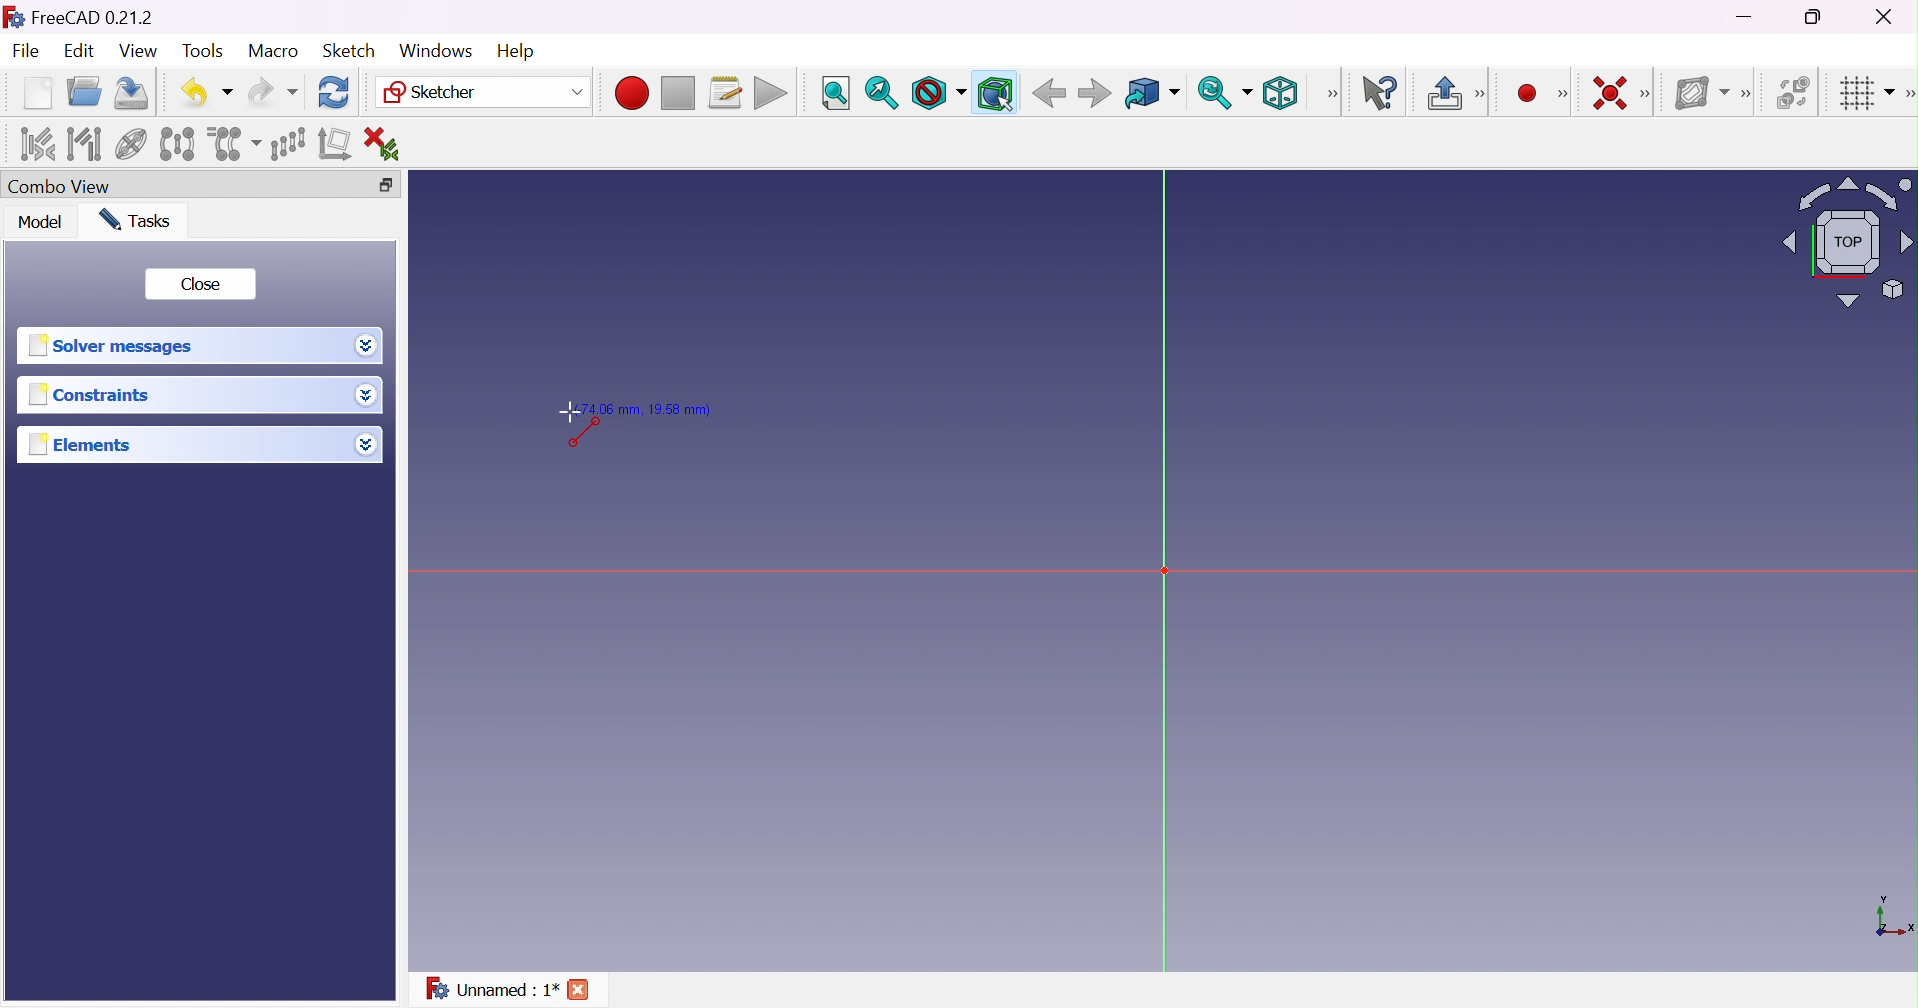  Describe the element at coordinates (206, 91) in the screenshot. I see `Undo` at that location.